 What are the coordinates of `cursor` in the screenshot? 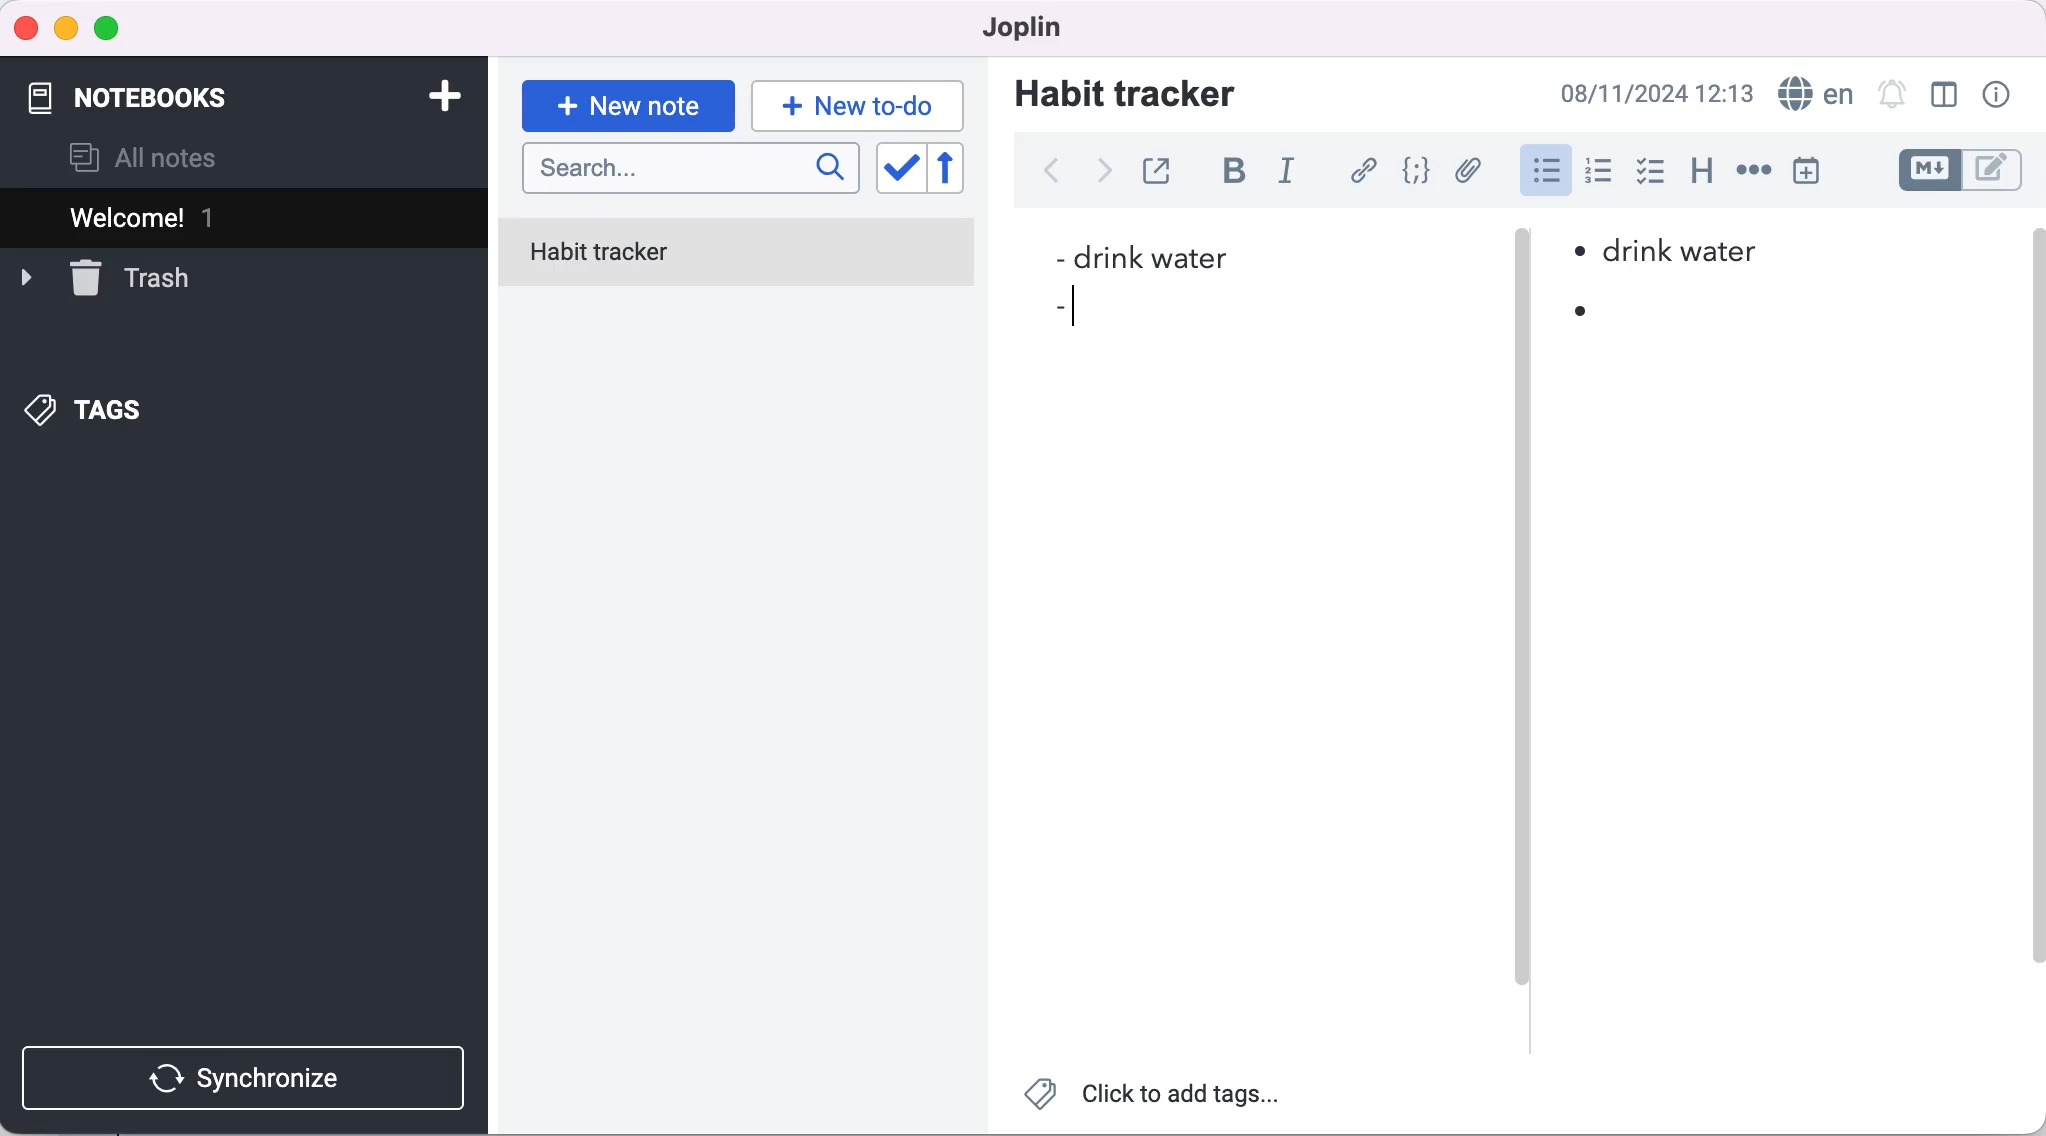 It's located at (1076, 315).